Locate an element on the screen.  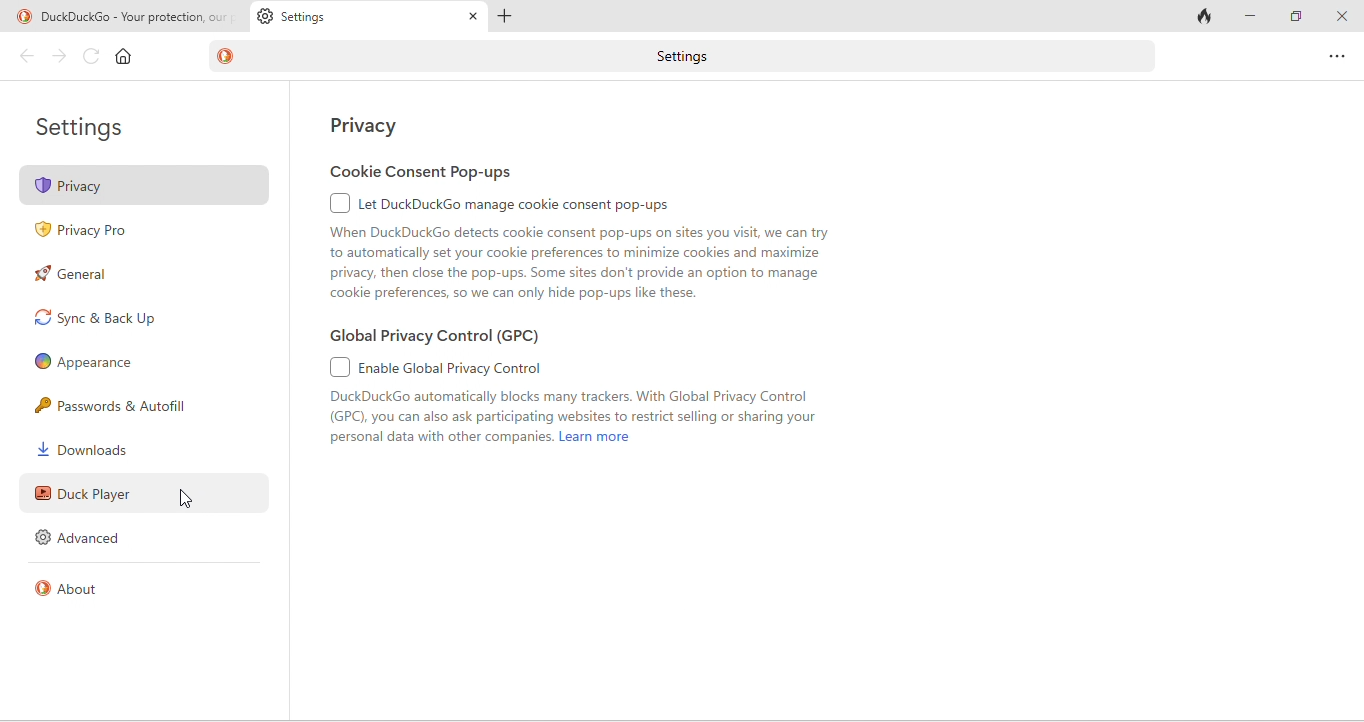
options is located at coordinates (1333, 55).